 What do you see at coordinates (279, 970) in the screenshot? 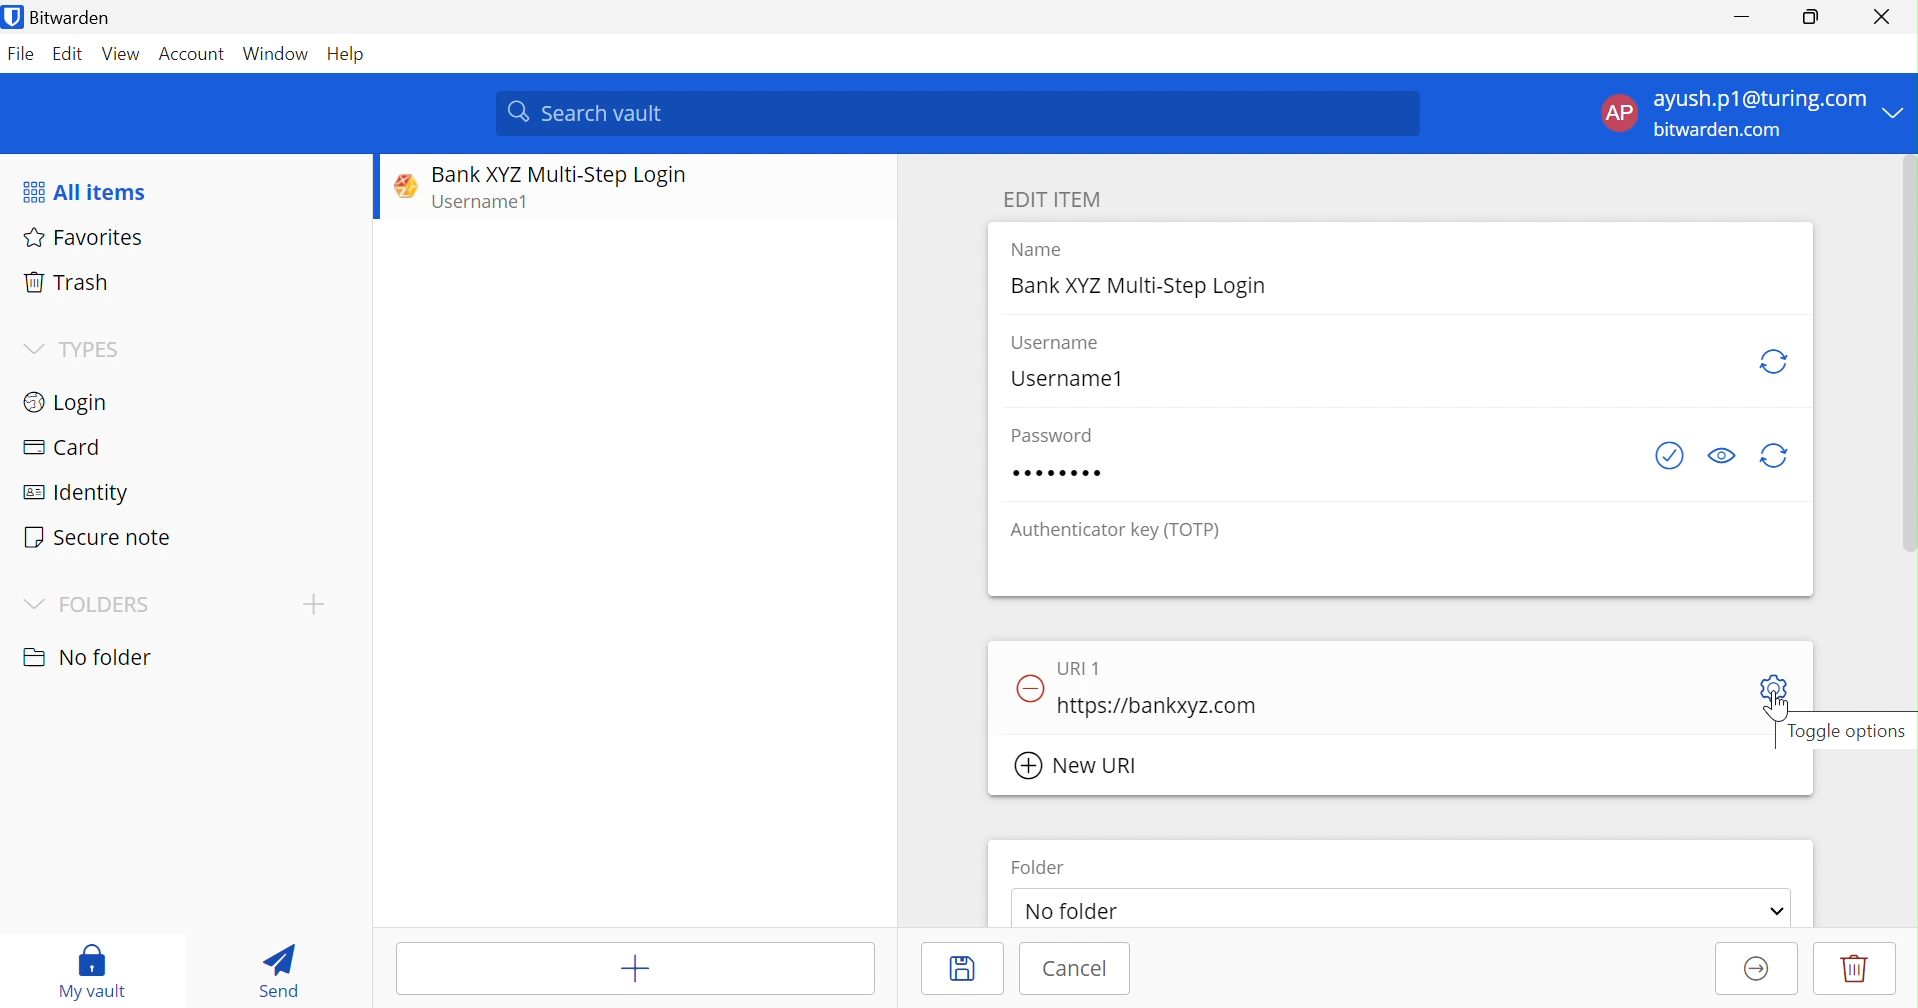
I see `Send` at bounding box center [279, 970].